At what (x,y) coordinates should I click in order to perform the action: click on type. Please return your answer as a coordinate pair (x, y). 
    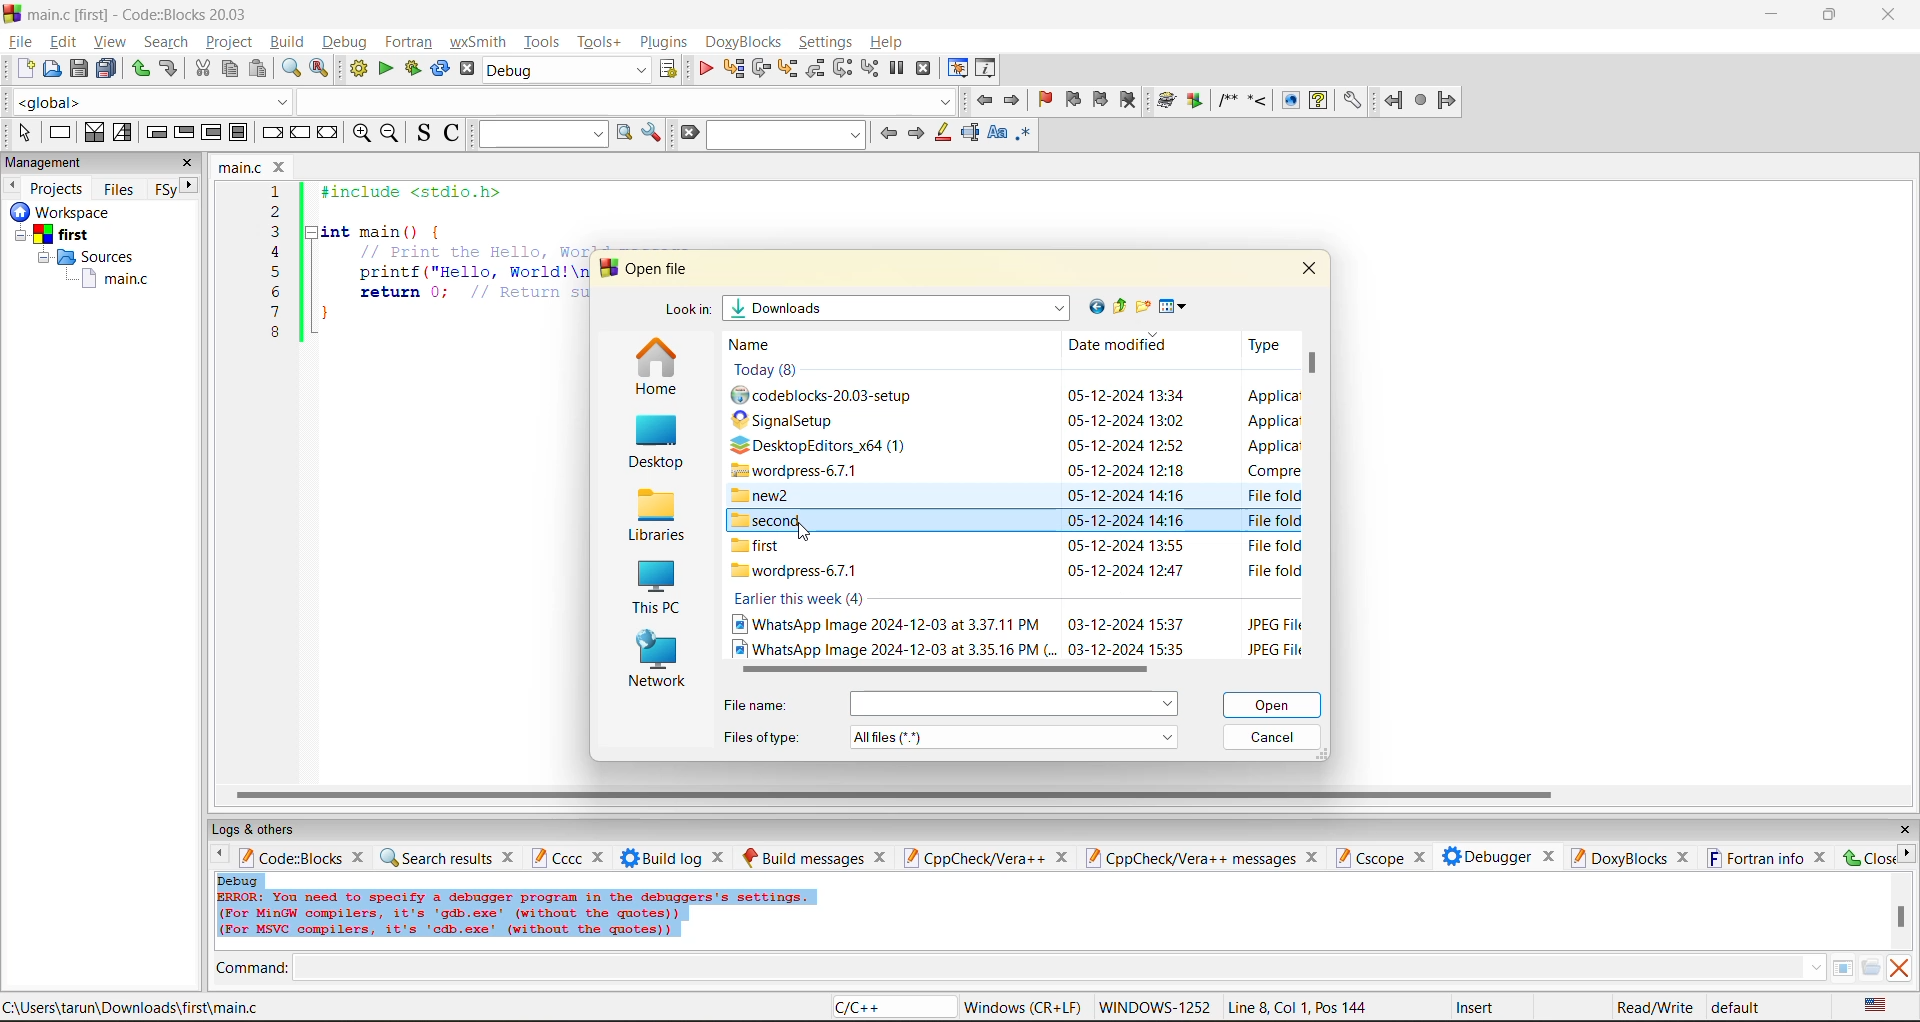
    Looking at the image, I should click on (1271, 446).